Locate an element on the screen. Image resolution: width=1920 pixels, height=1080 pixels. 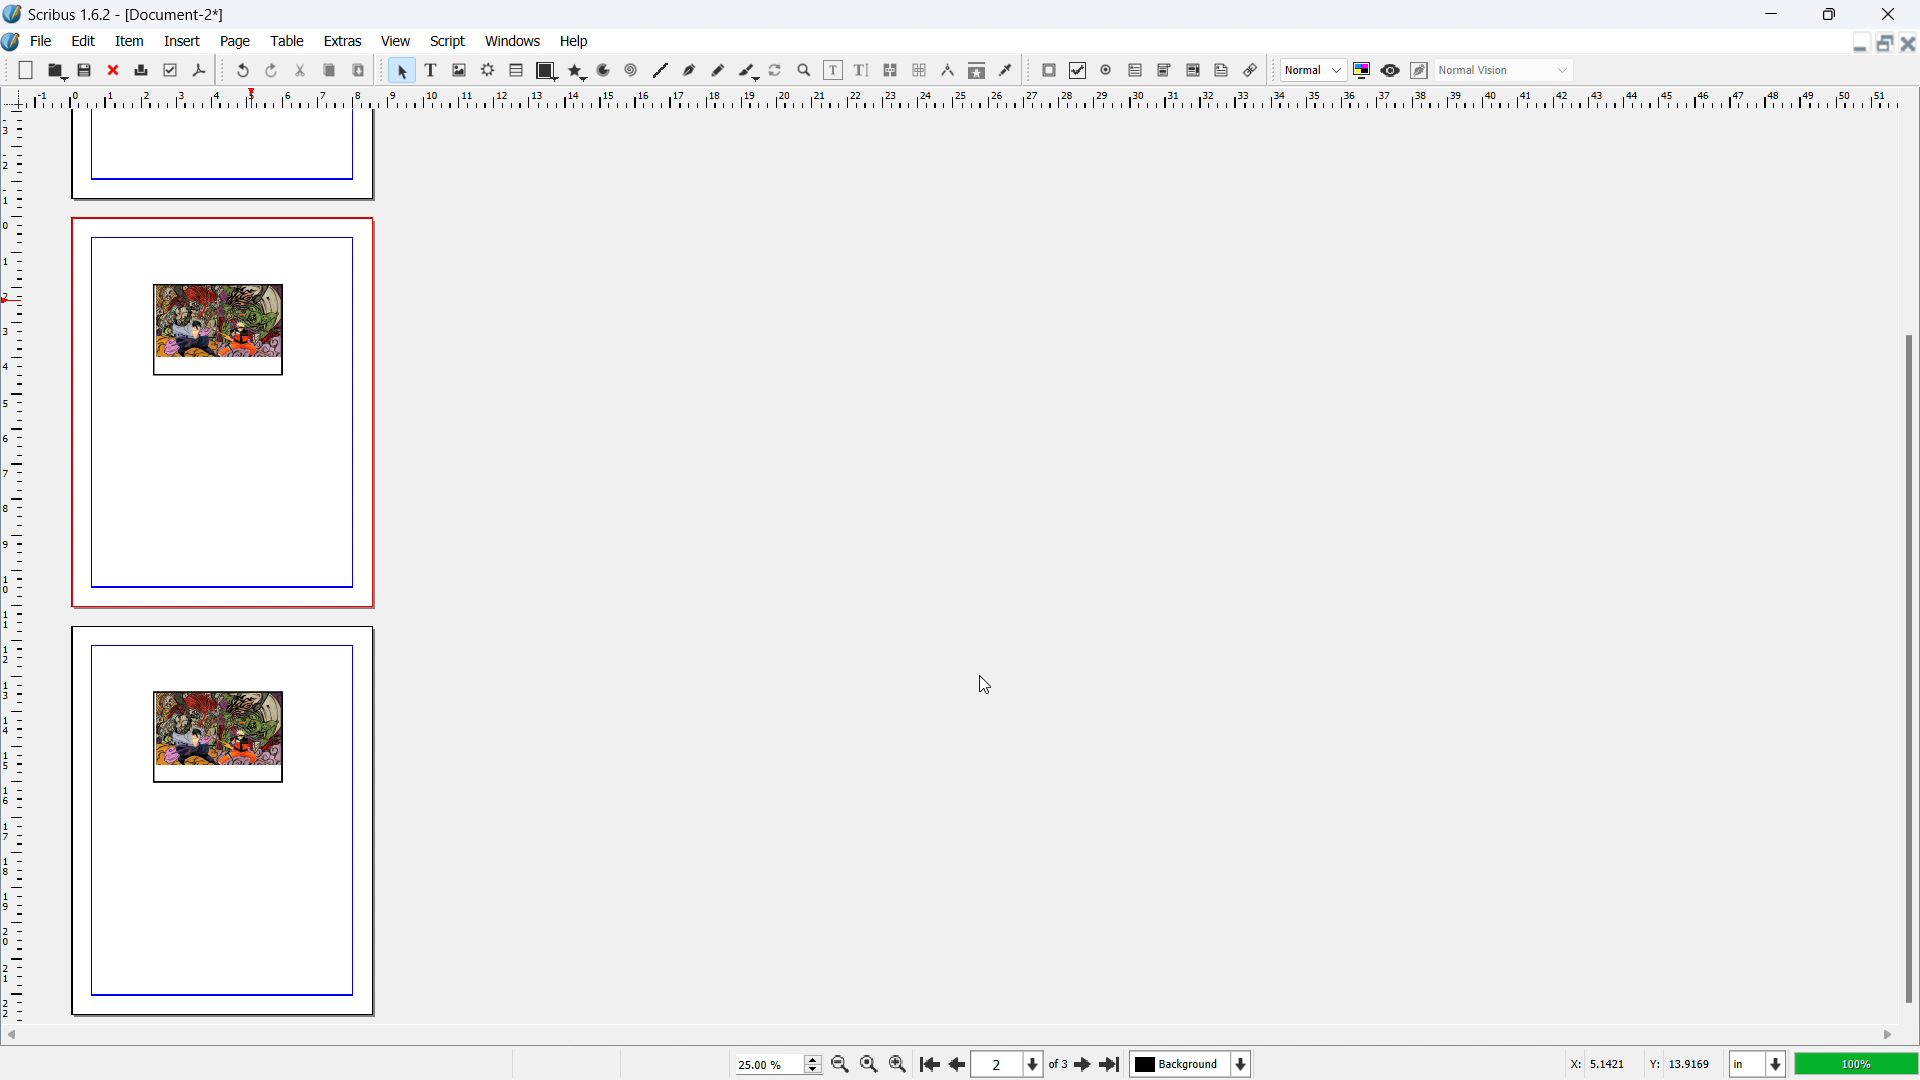
image frame is located at coordinates (459, 70).